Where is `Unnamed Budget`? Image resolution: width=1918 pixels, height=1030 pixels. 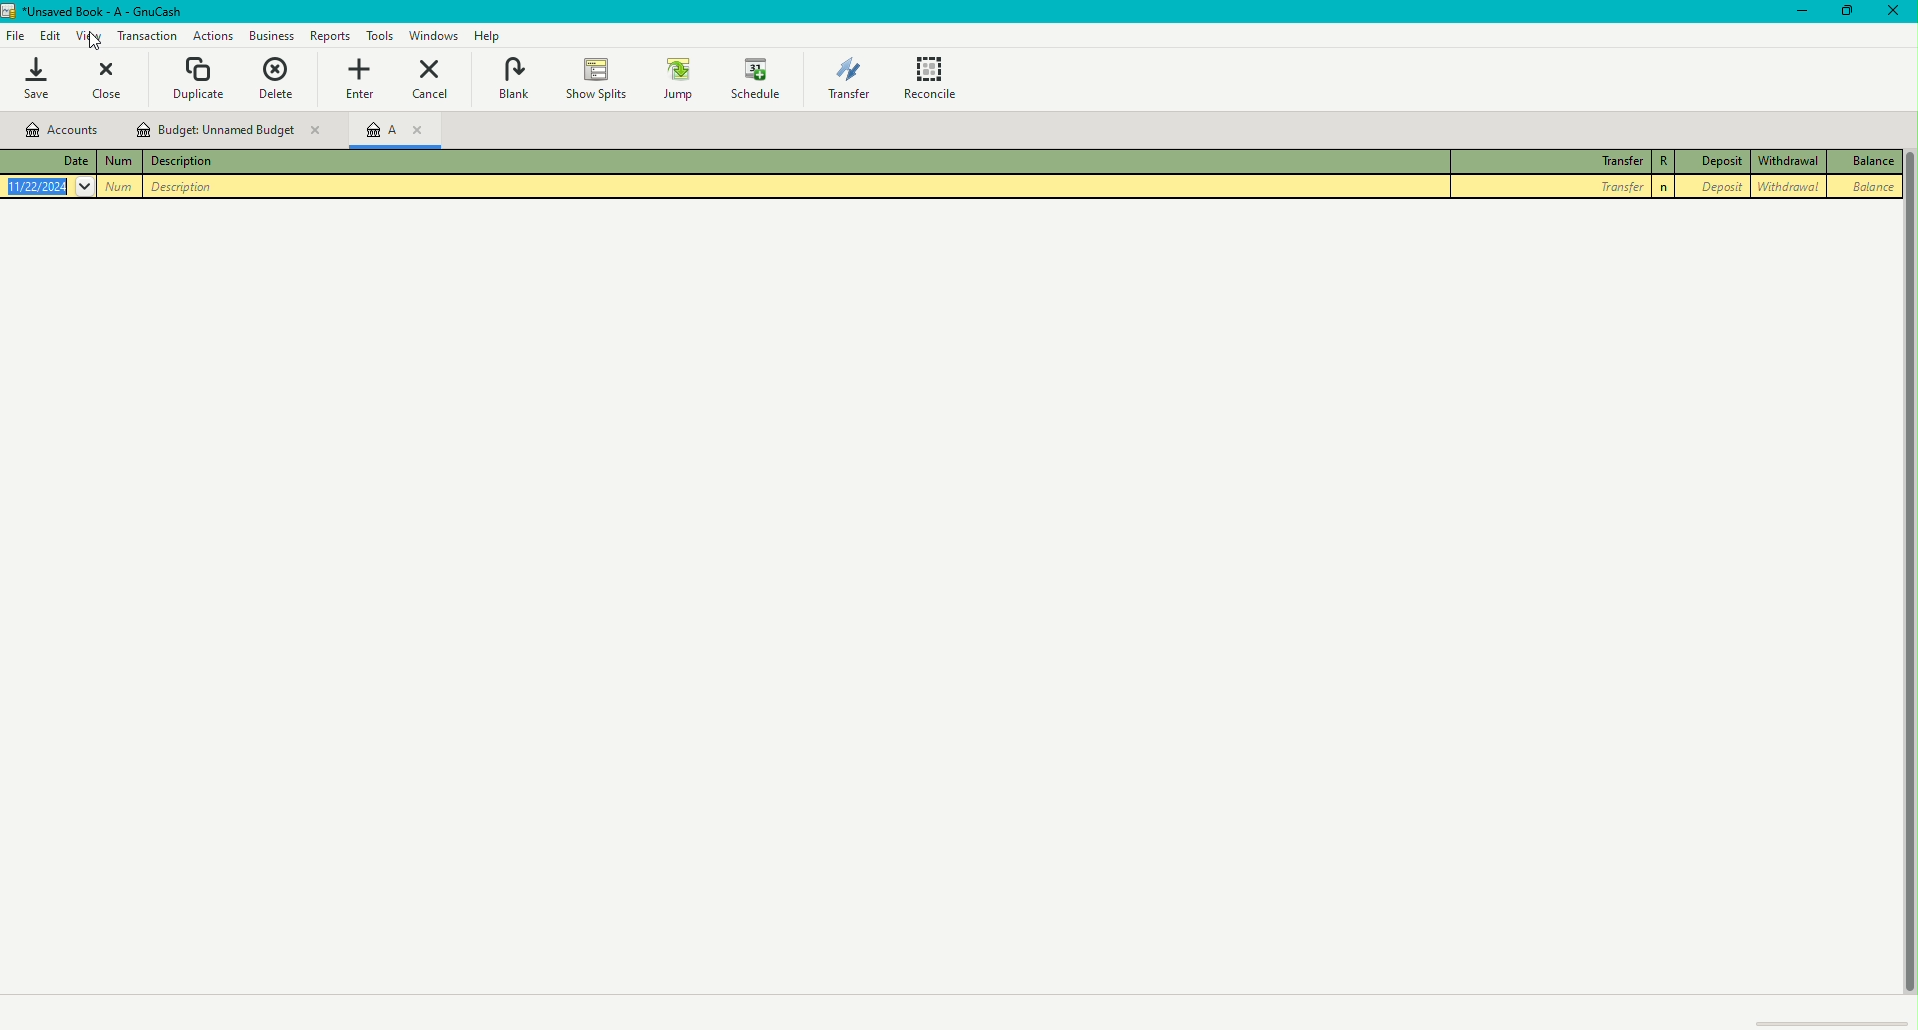 Unnamed Budget is located at coordinates (228, 128).